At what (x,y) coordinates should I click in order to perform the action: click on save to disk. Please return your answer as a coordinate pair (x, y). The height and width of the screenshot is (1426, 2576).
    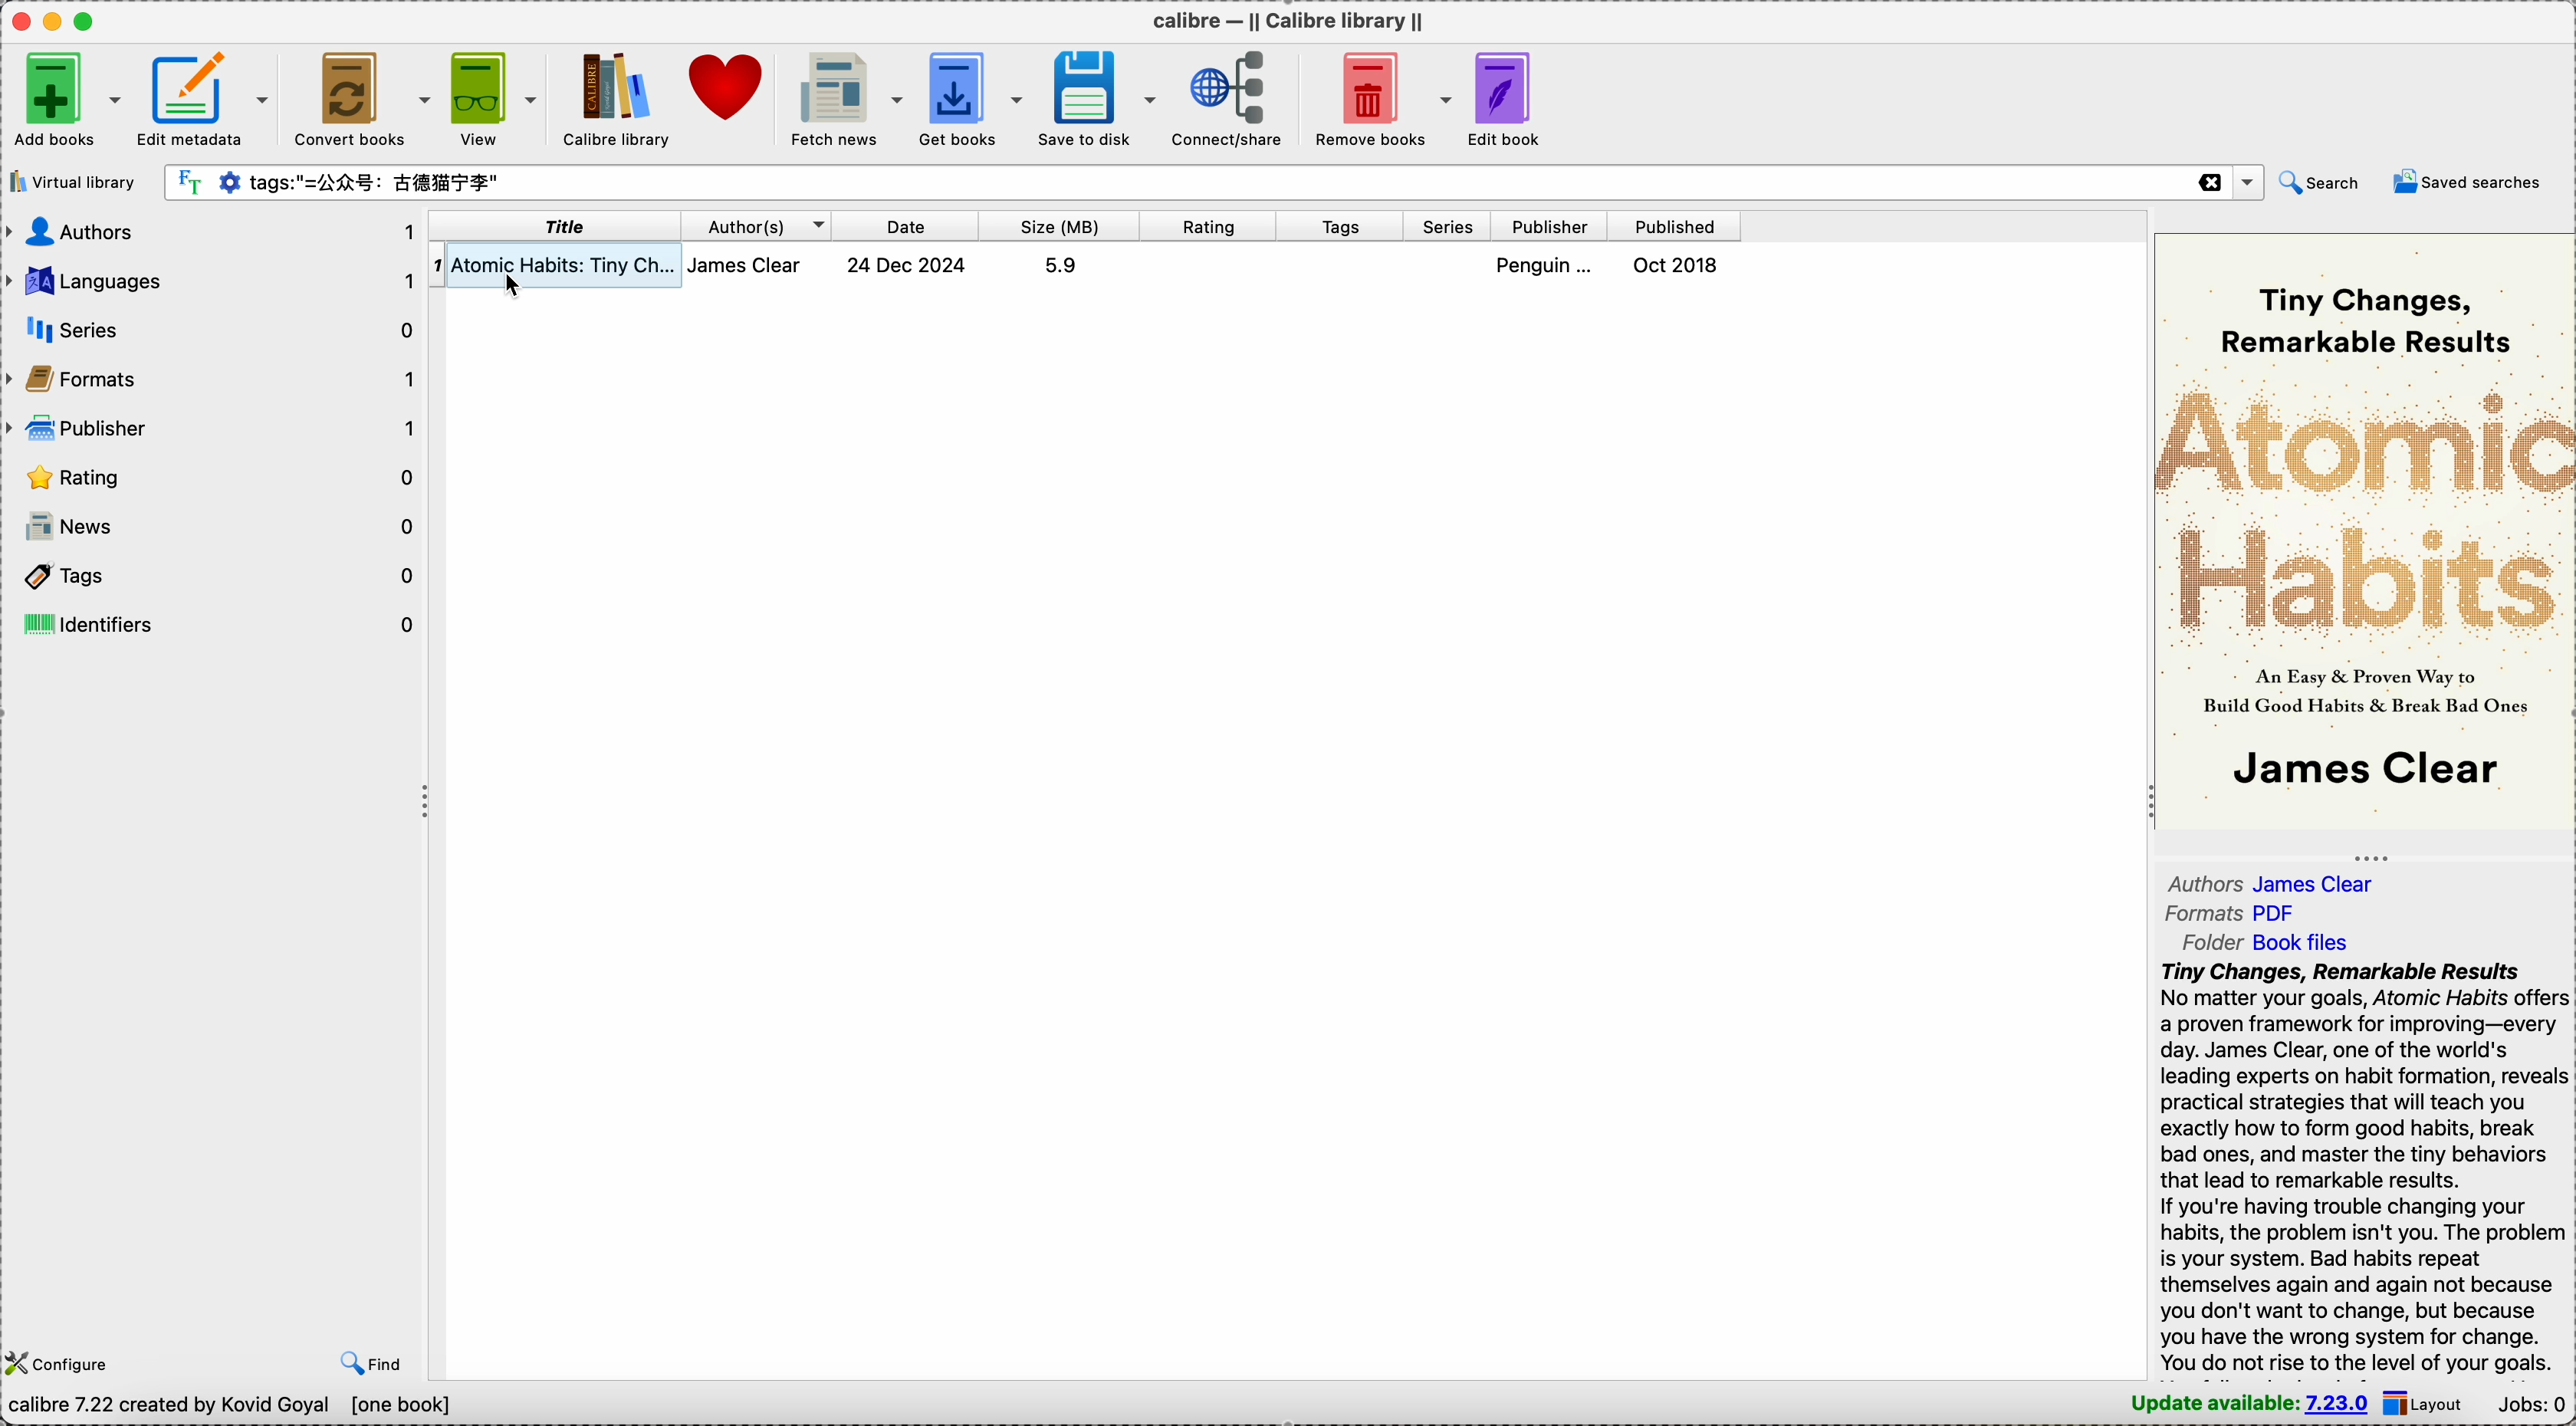
    Looking at the image, I should click on (1098, 96).